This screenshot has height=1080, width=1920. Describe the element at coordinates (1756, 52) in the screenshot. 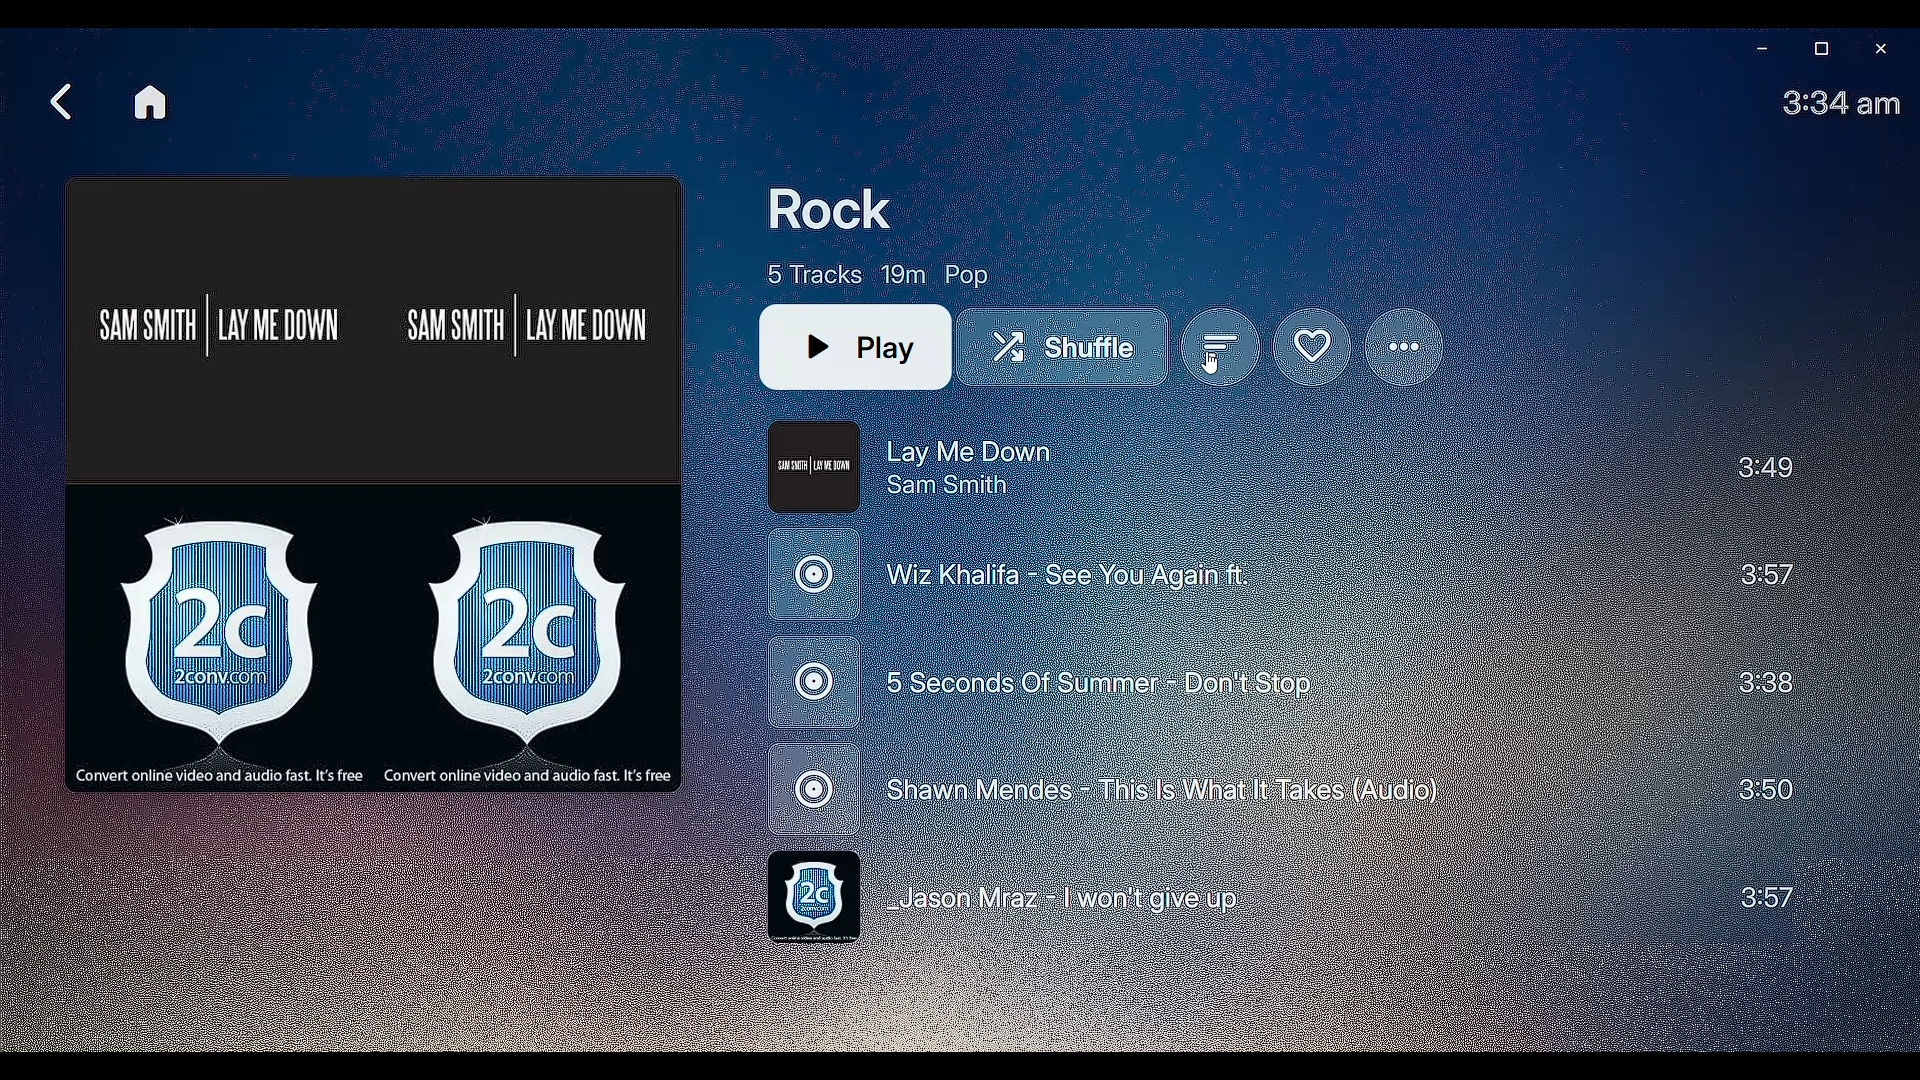

I see `Minimize` at that location.